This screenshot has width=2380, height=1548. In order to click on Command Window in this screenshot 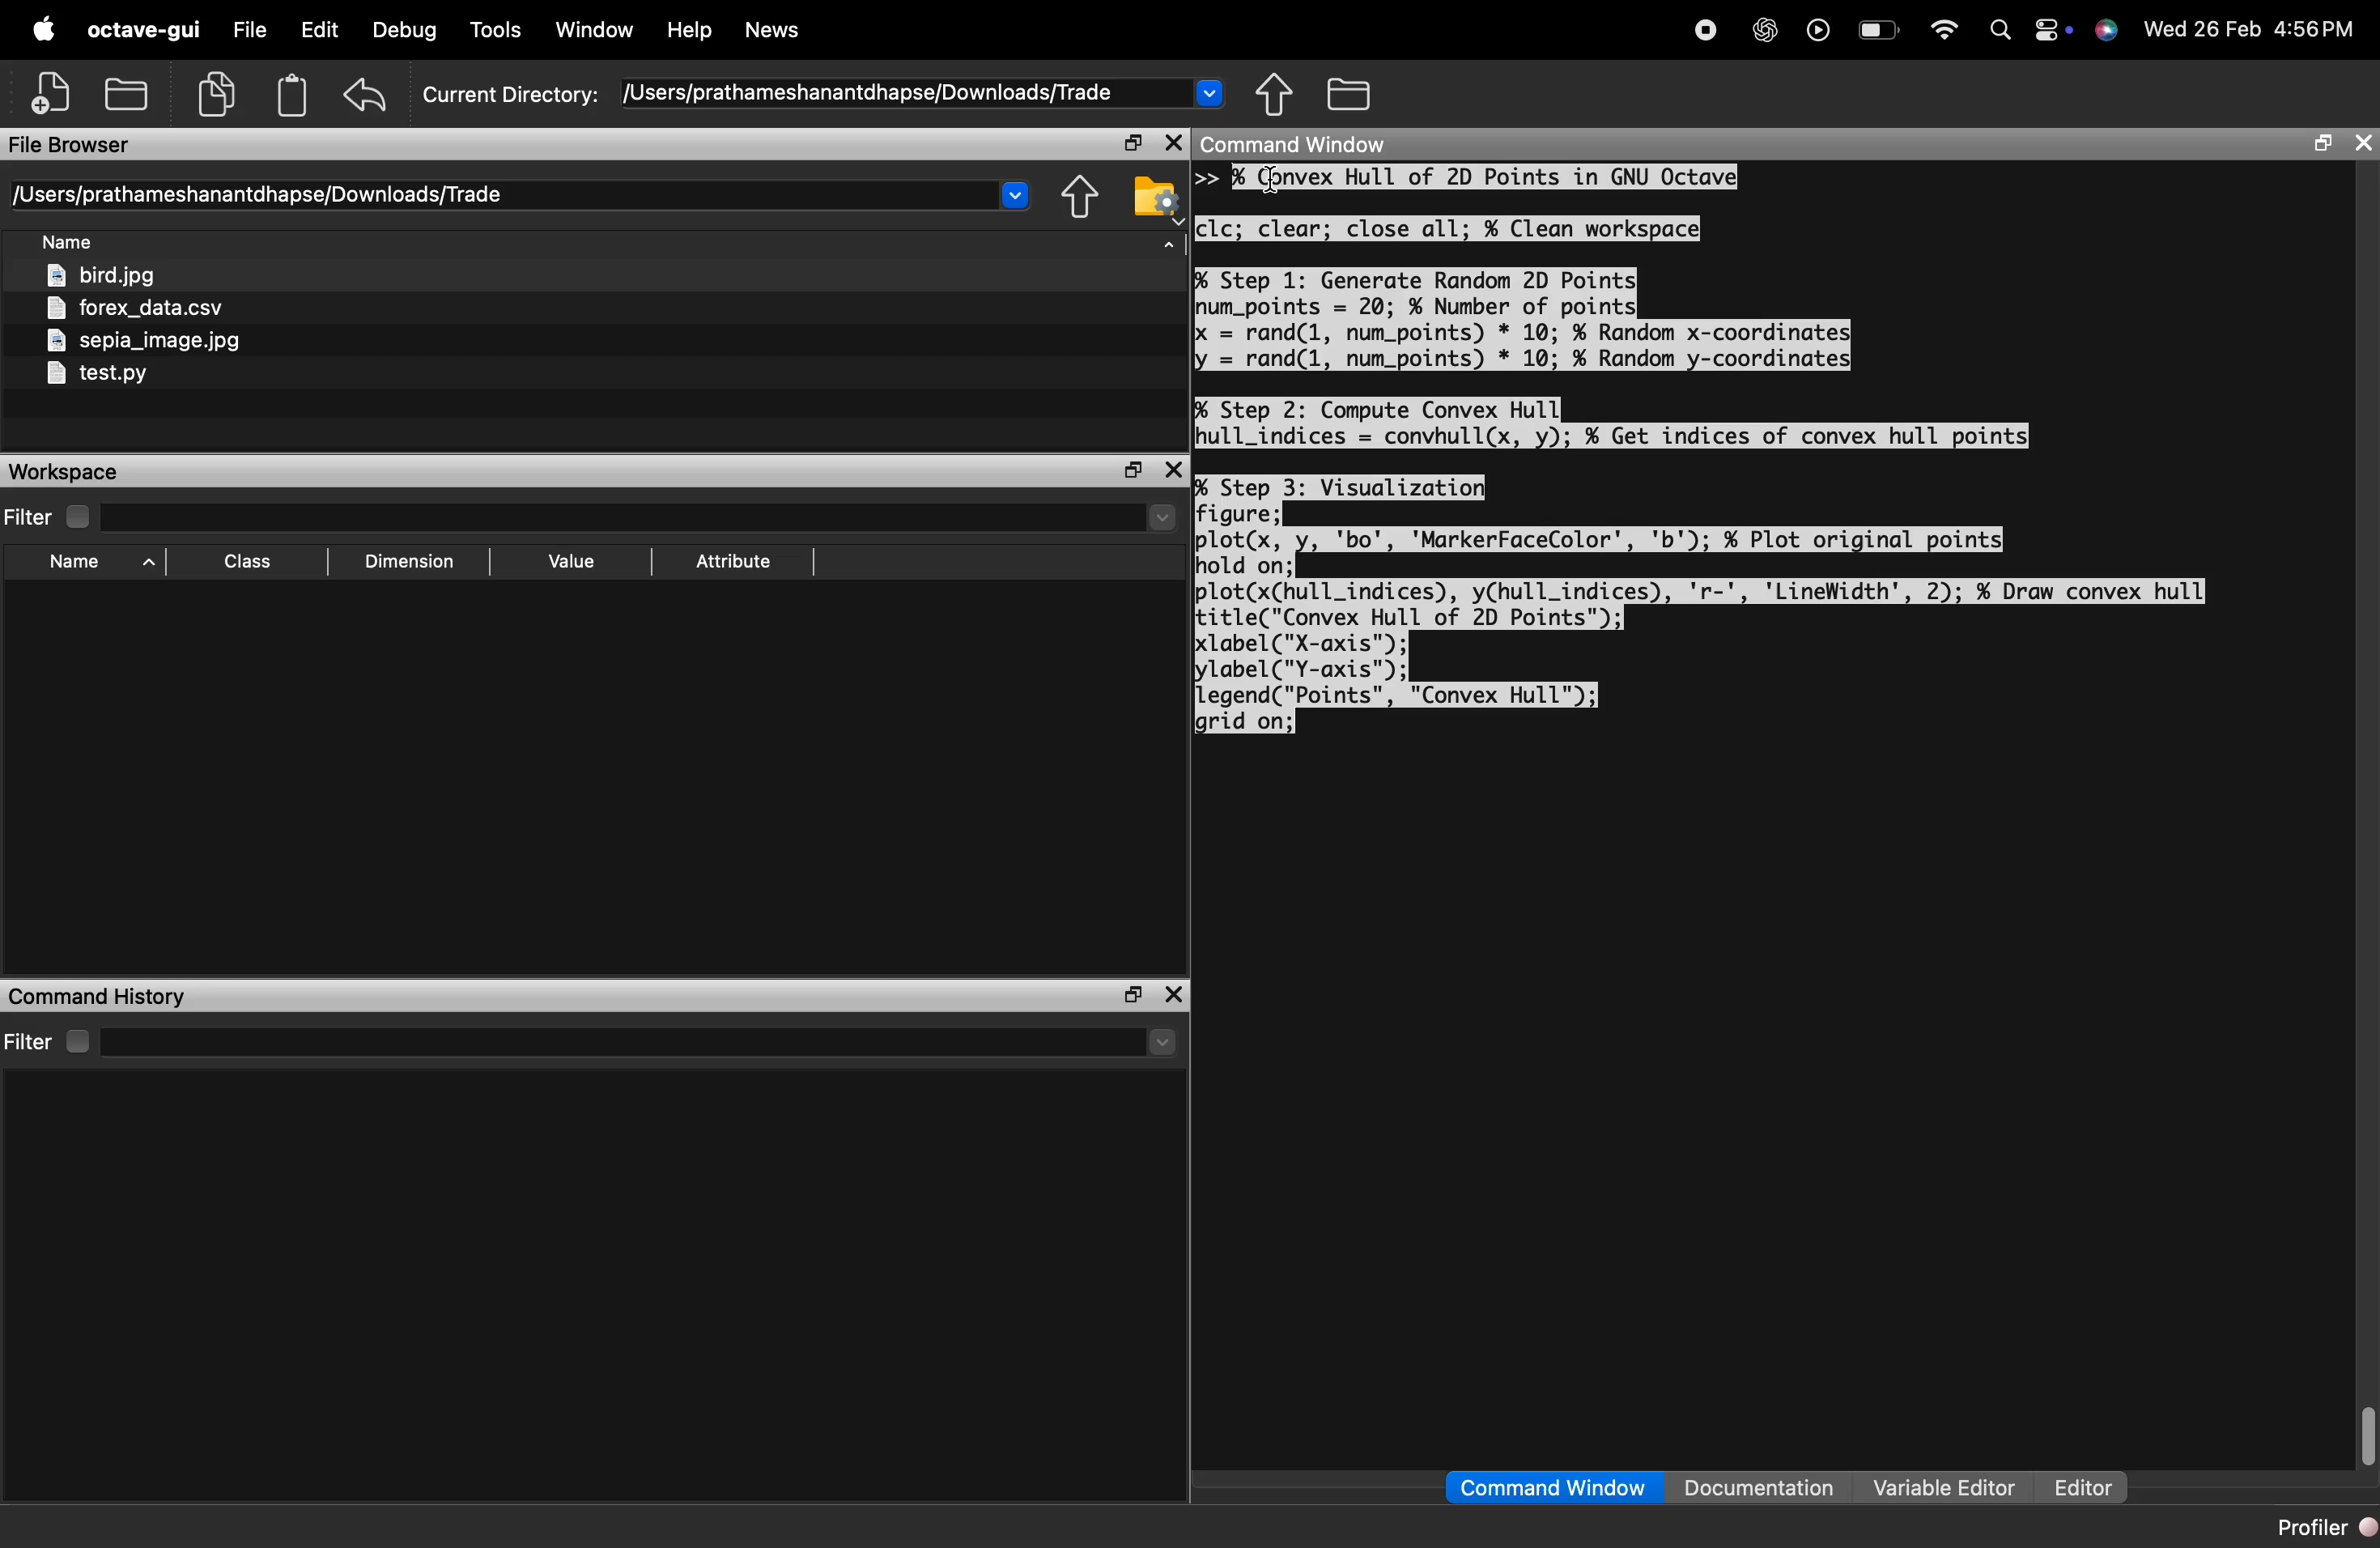, I will do `click(1555, 1486)`.